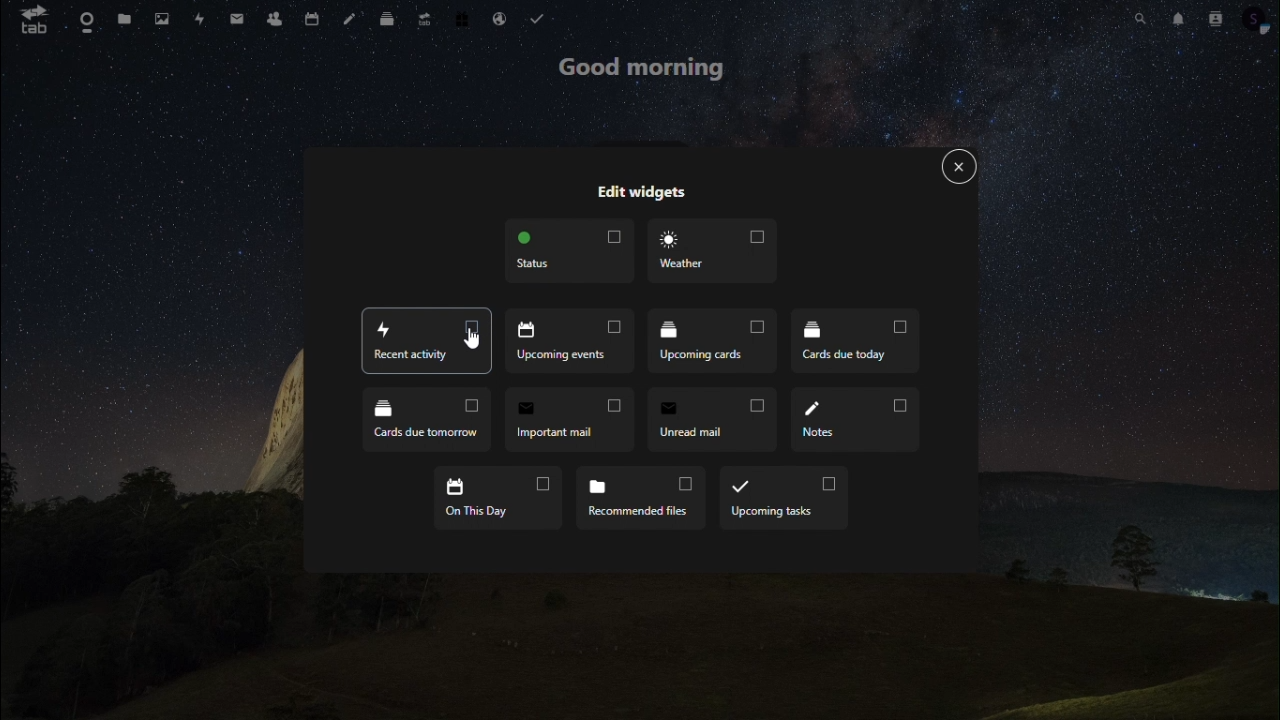  Describe the element at coordinates (500, 22) in the screenshot. I see `email hosting` at that location.